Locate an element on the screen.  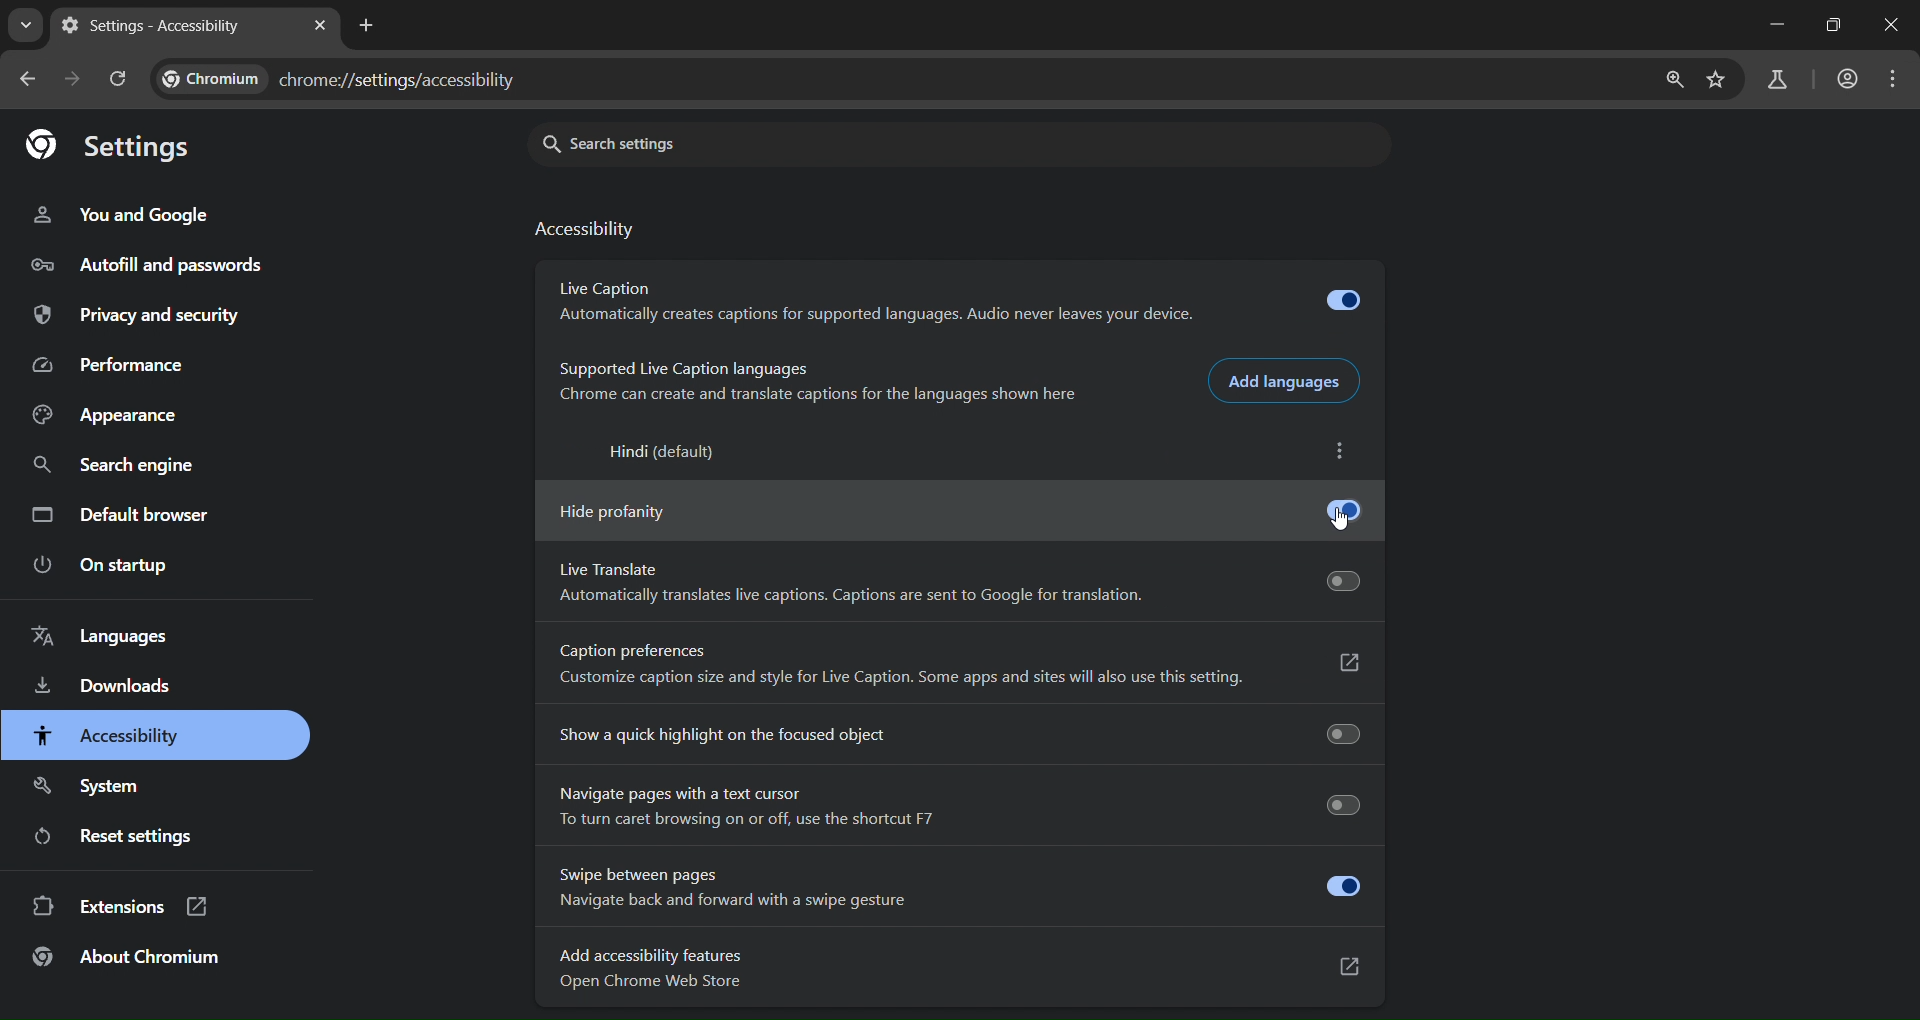
add languages is located at coordinates (1288, 380).